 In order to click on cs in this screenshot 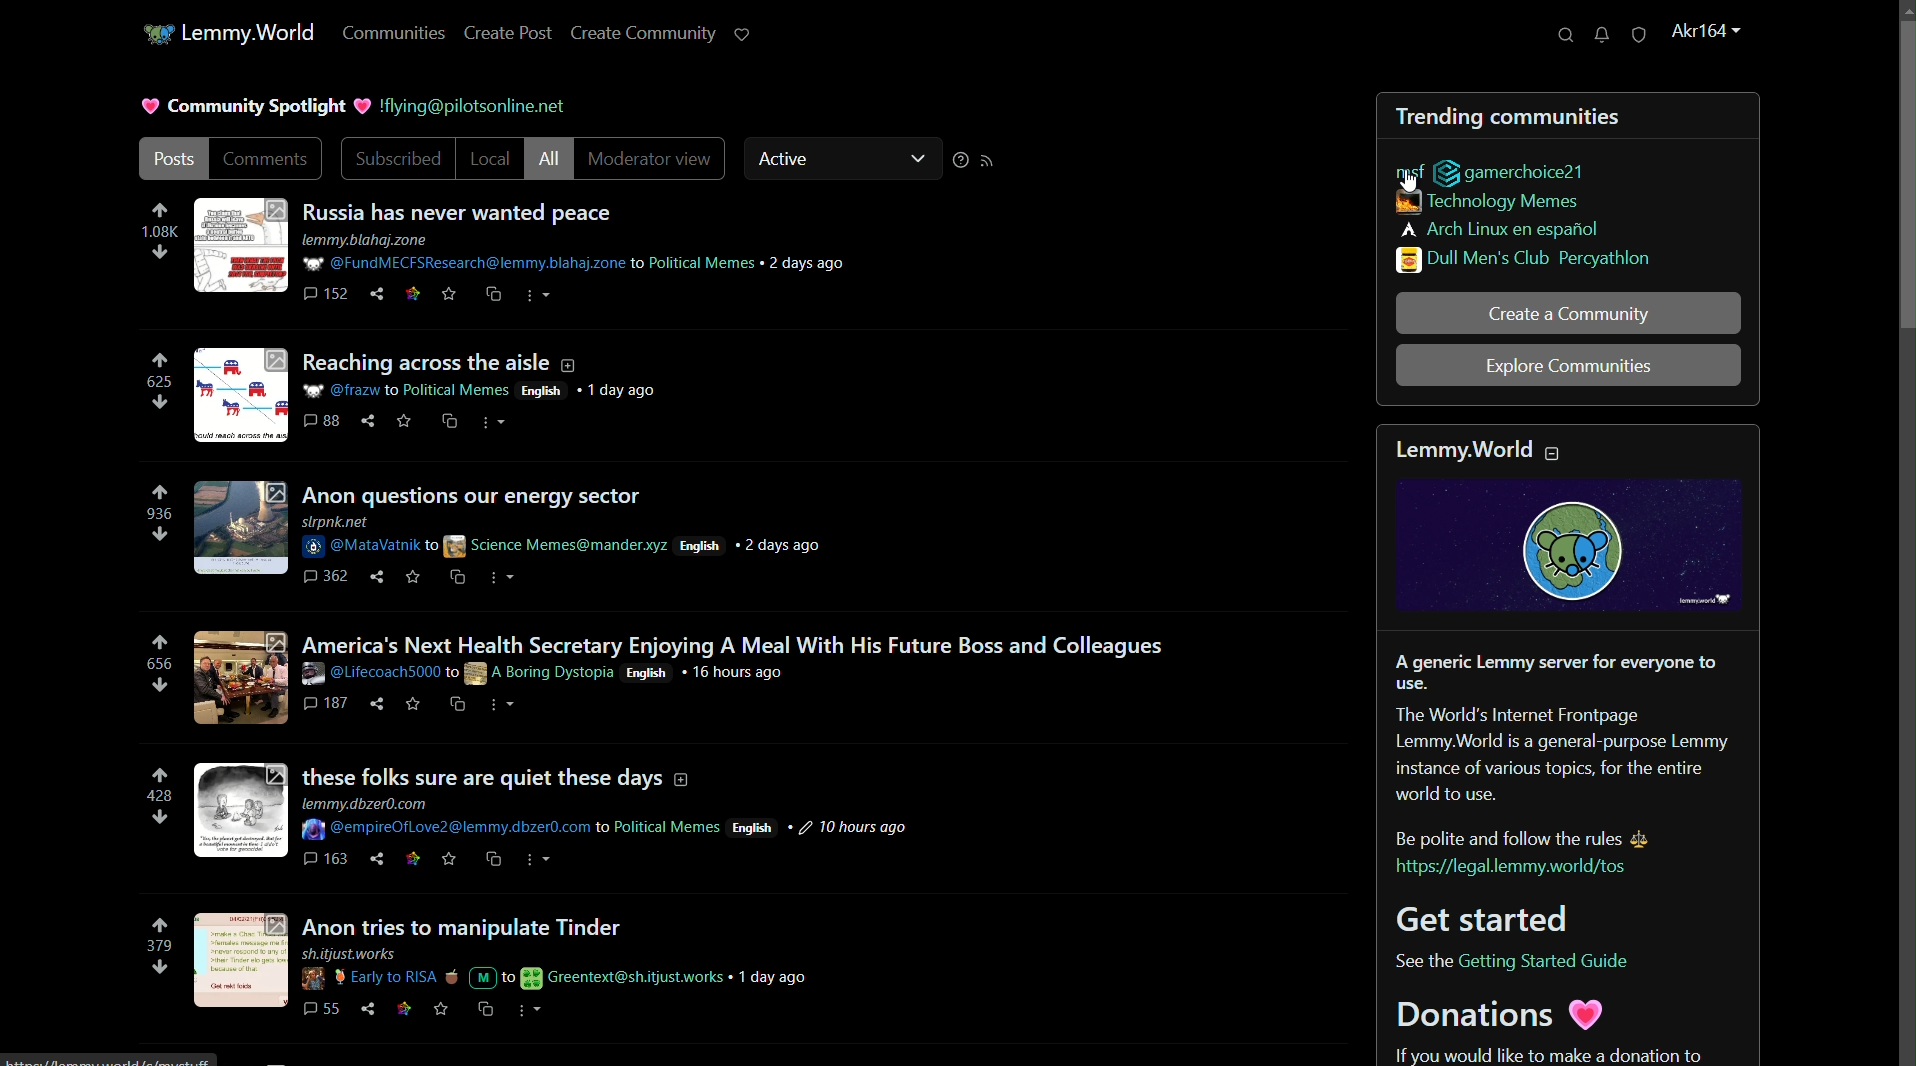, I will do `click(455, 573)`.